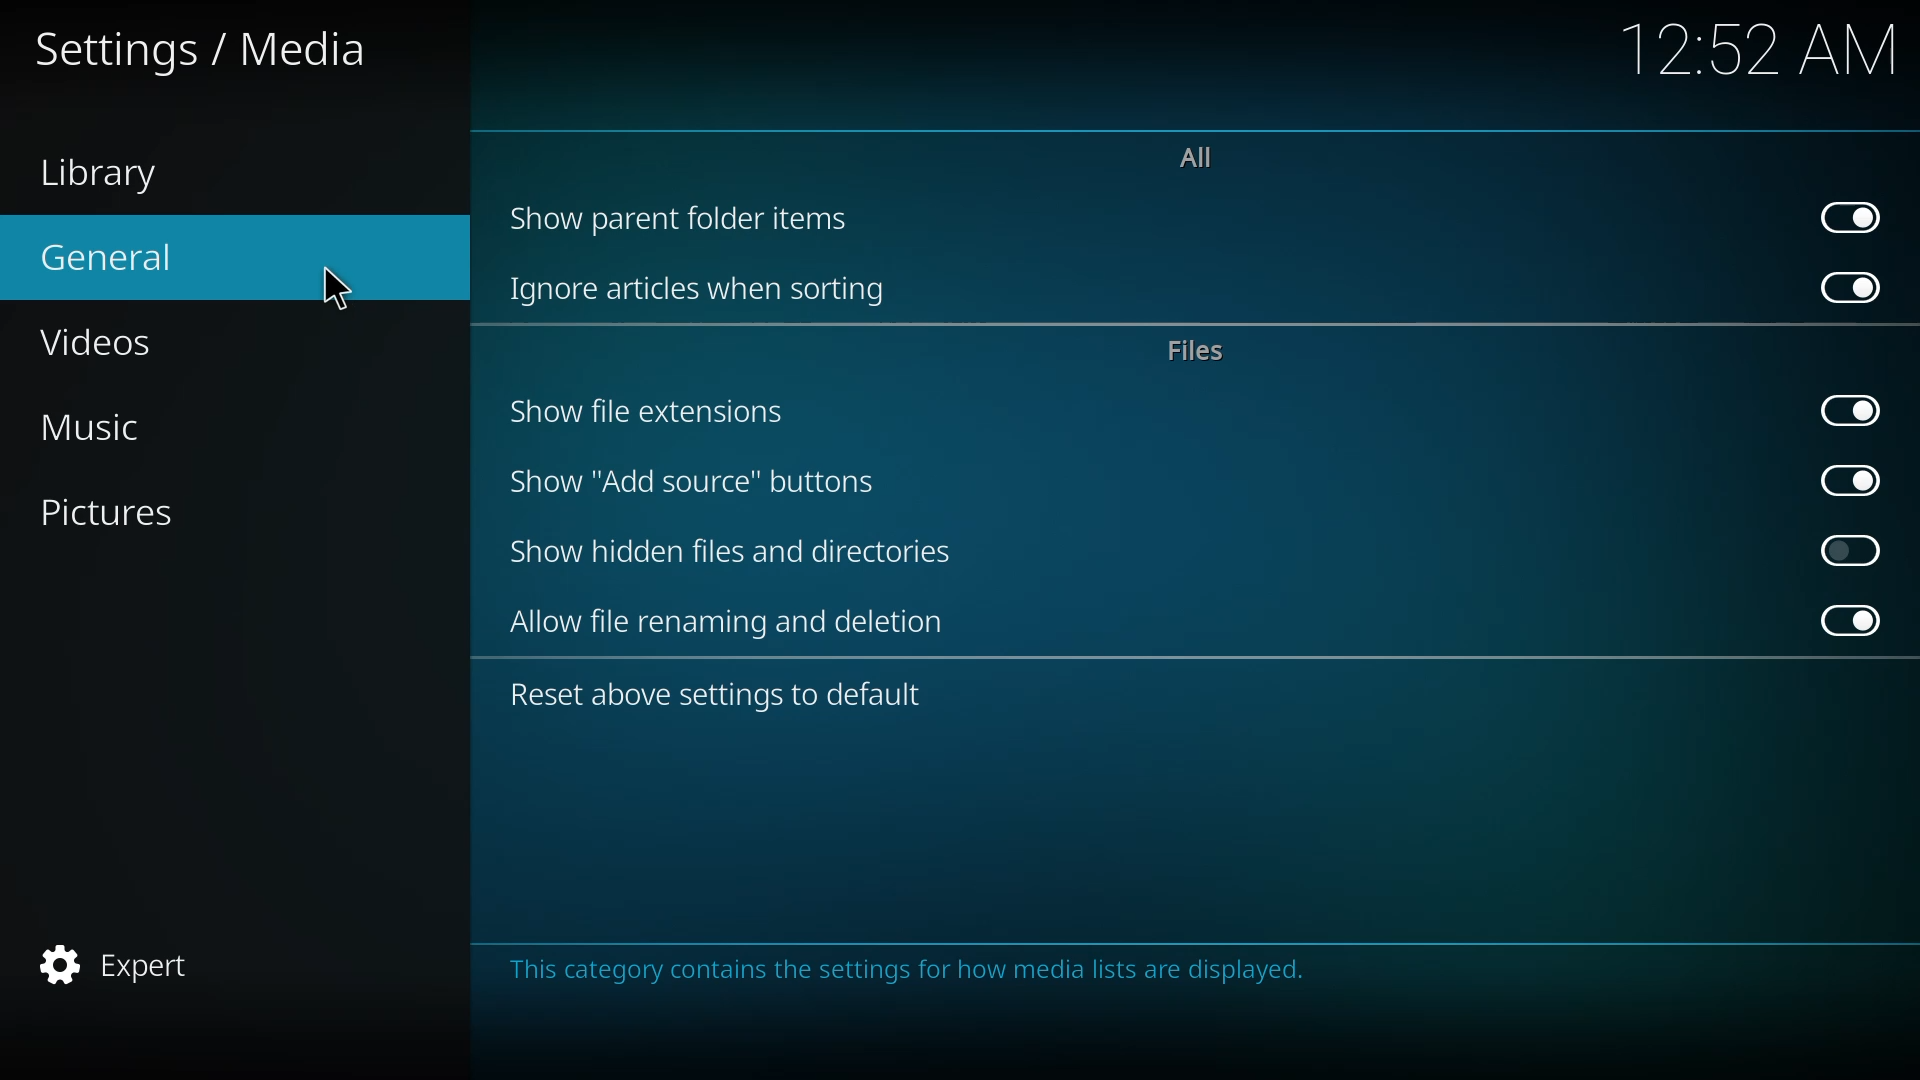 This screenshot has height=1080, width=1920. What do you see at coordinates (1849, 480) in the screenshot?
I see `enabled` at bounding box center [1849, 480].